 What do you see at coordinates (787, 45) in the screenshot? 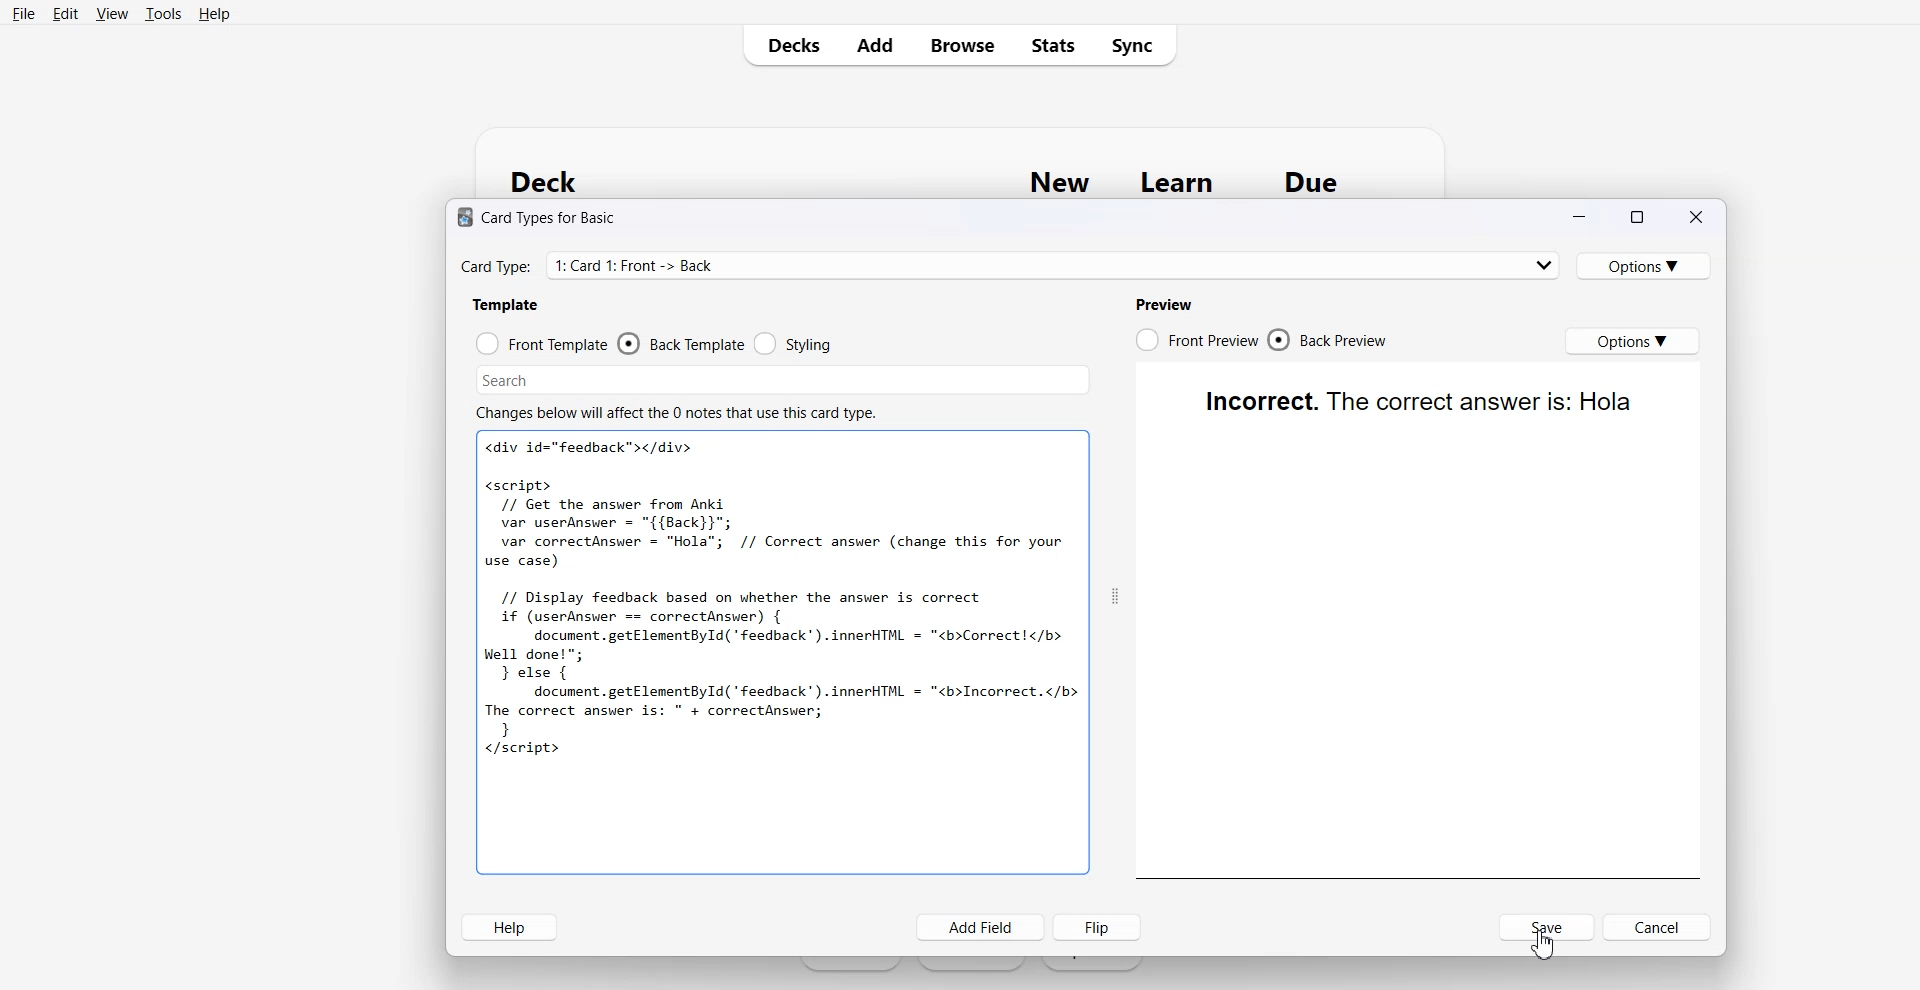
I see `Decks` at bounding box center [787, 45].